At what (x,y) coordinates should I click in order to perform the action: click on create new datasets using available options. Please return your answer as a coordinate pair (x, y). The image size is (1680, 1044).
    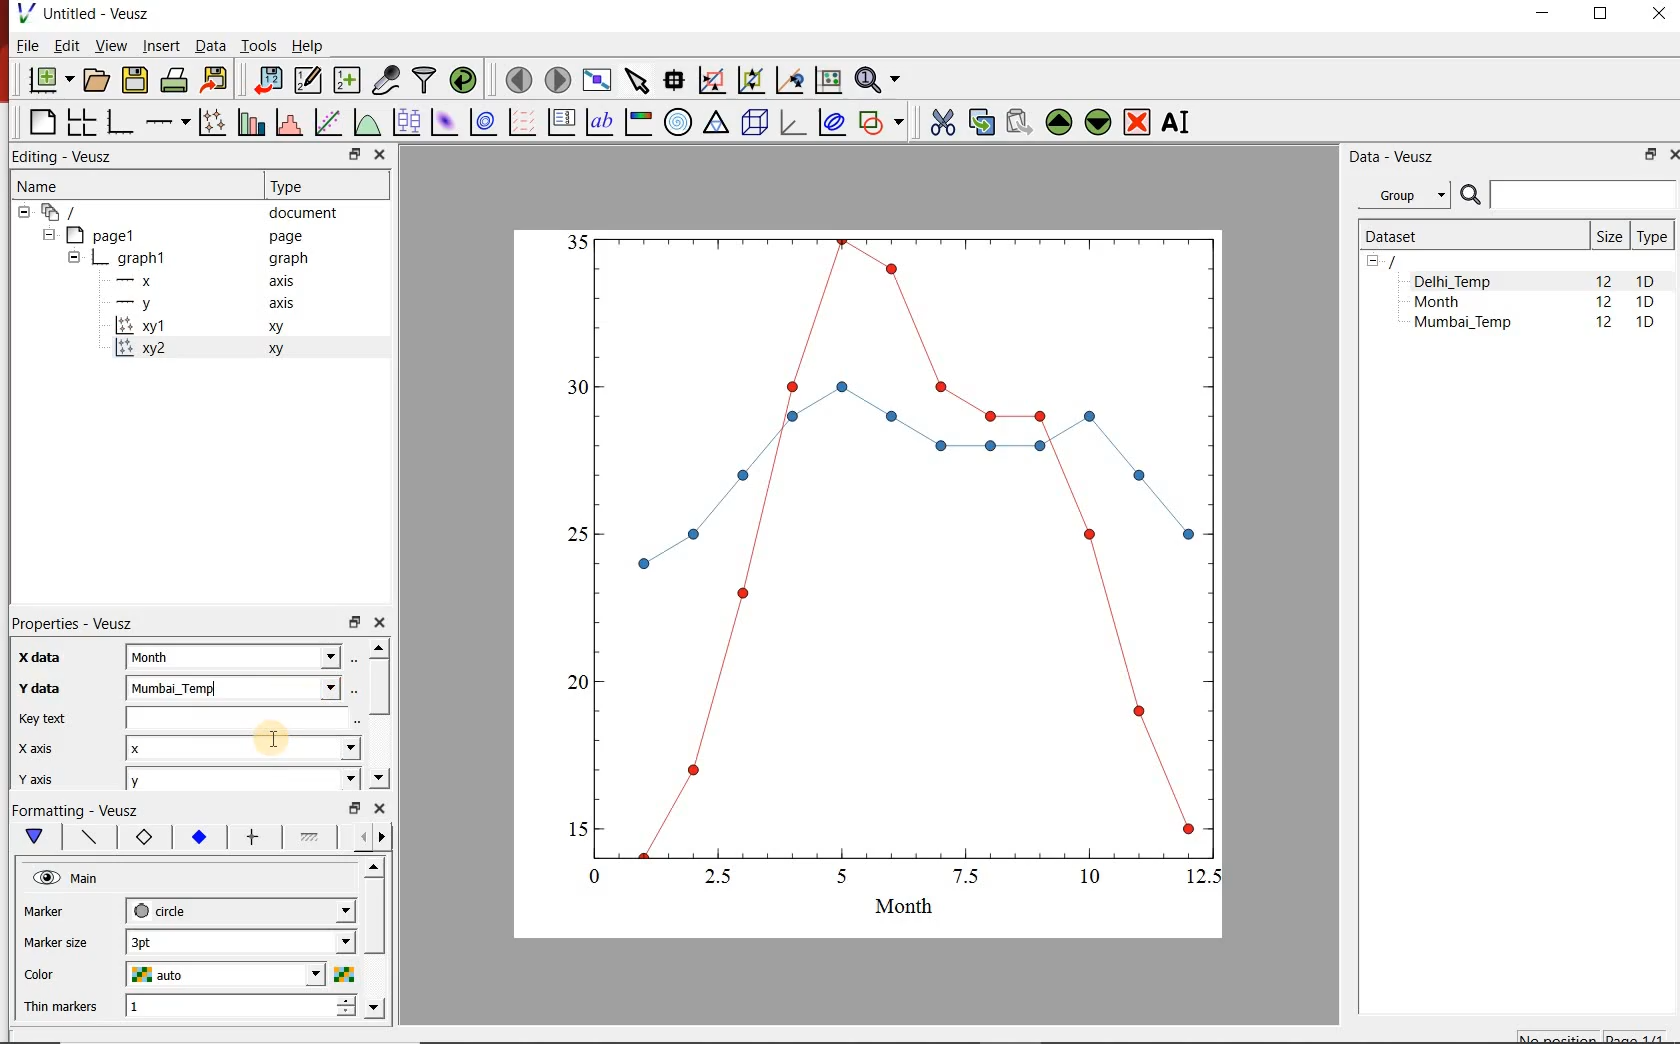
    Looking at the image, I should click on (347, 81).